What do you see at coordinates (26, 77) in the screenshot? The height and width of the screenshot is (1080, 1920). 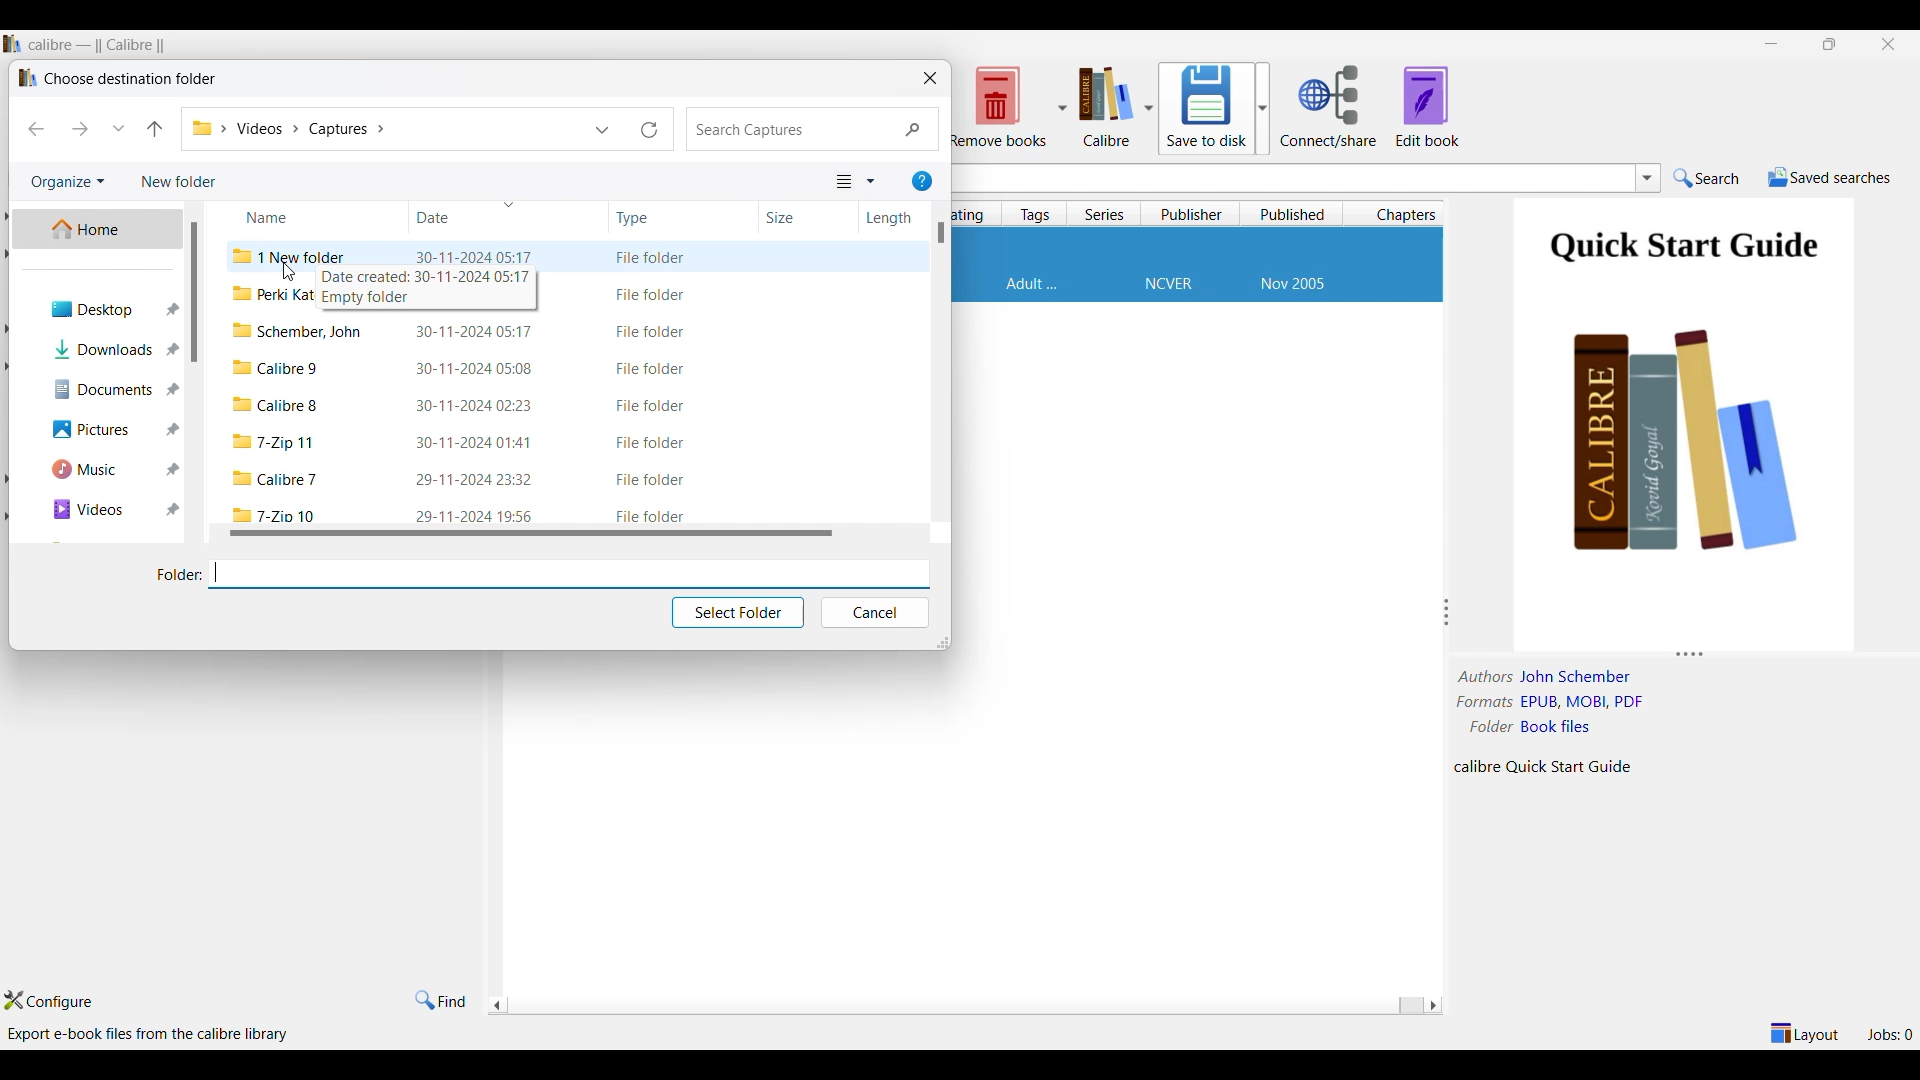 I see `logo` at bounding box center [26, 77].